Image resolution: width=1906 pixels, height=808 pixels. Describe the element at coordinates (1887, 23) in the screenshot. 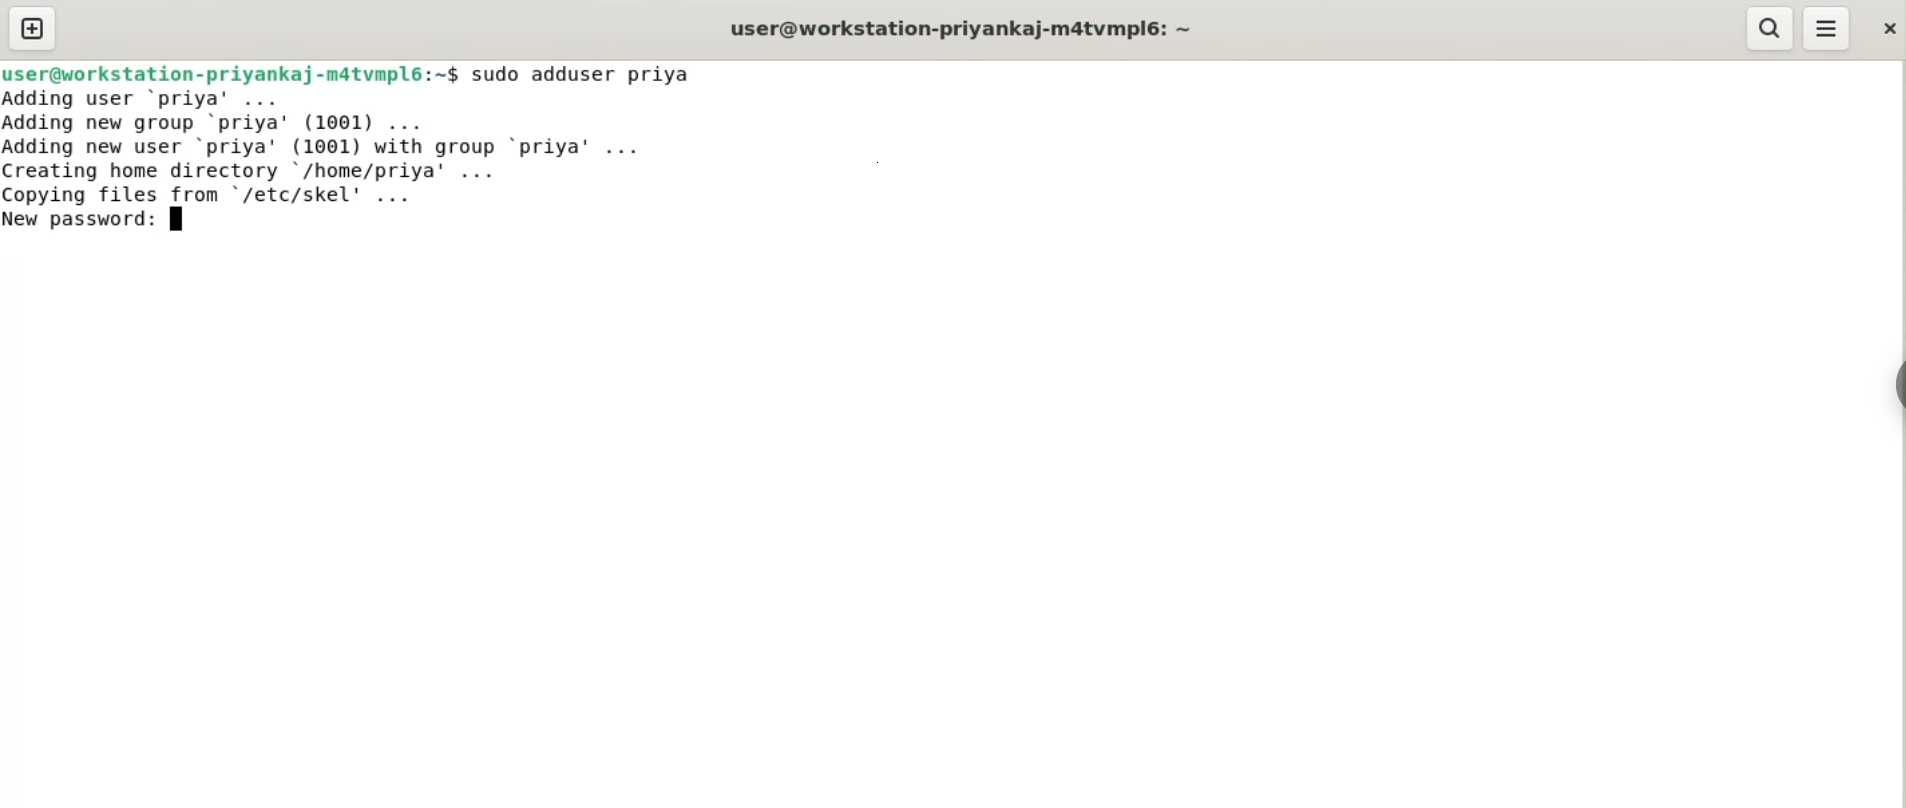

I see `close` at that location.